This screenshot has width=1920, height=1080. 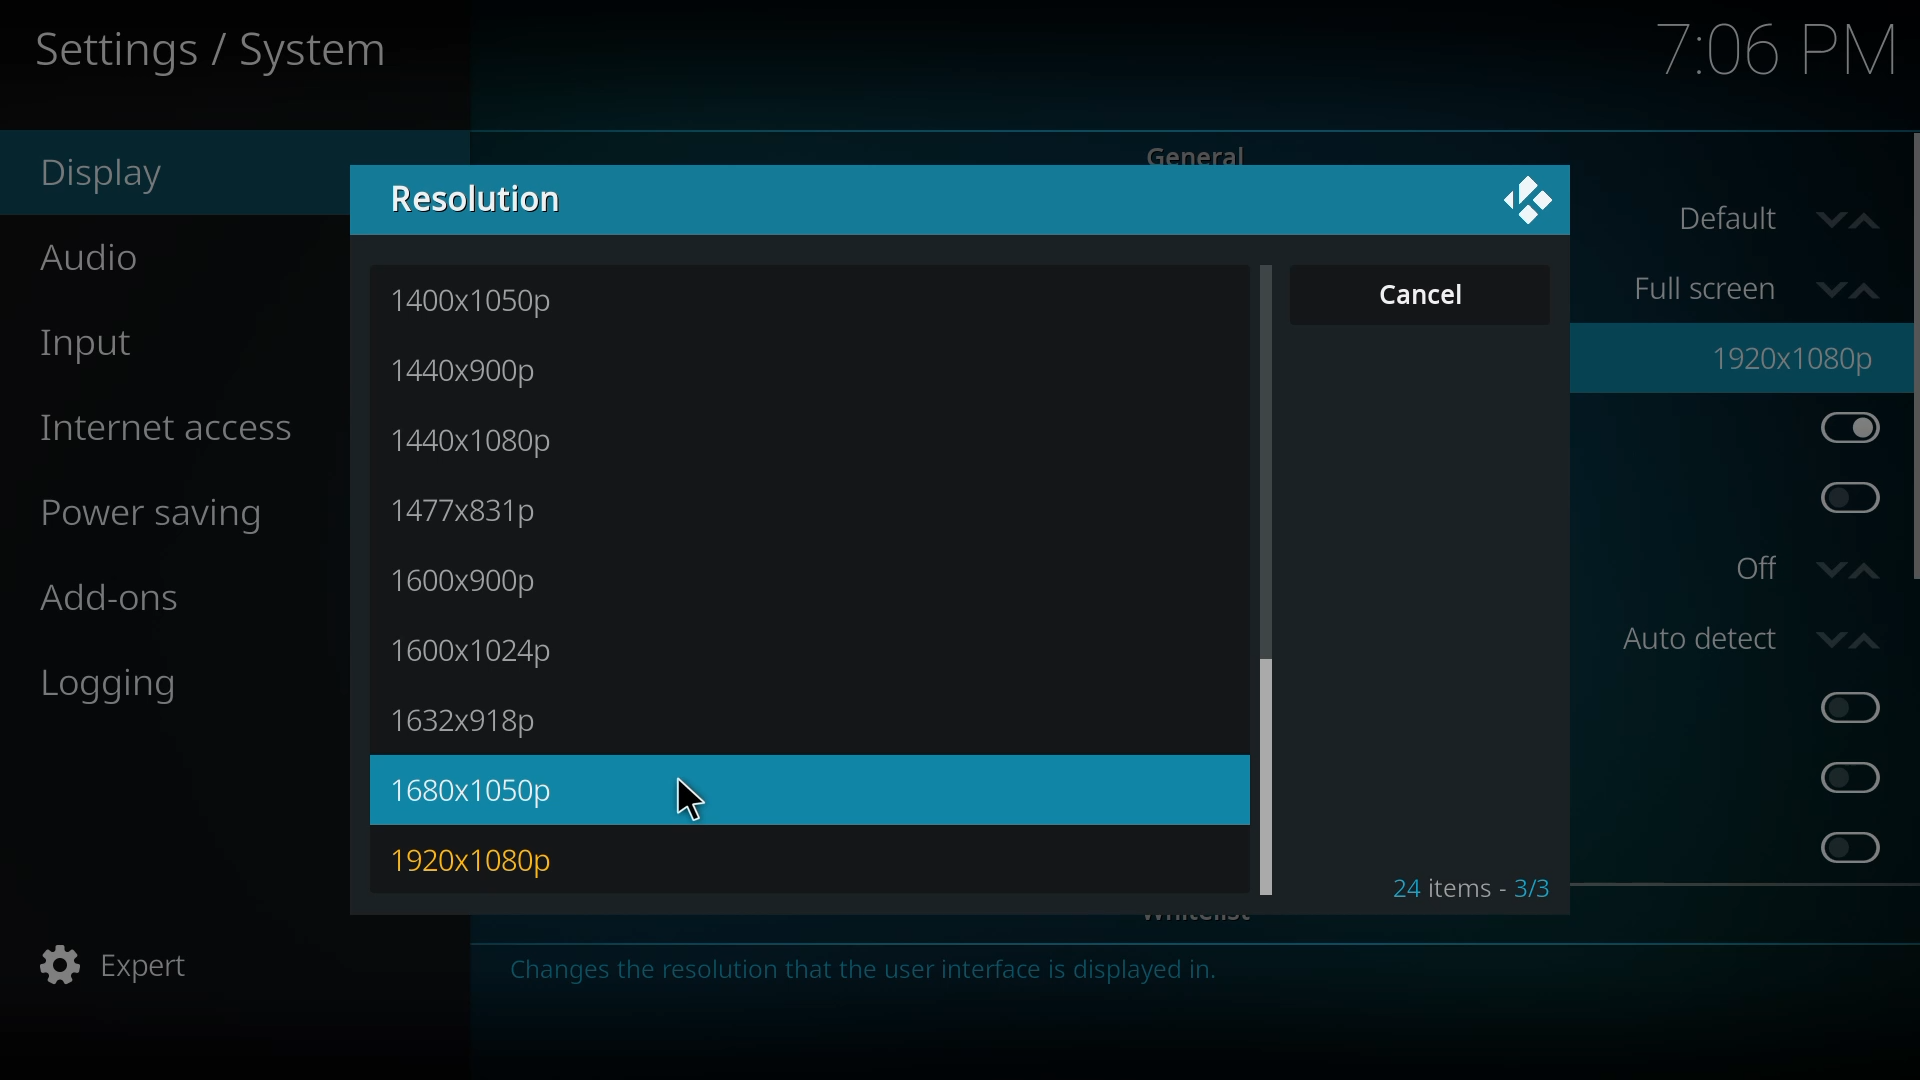 I want to click on enabled, so click(x=1852, y=430).